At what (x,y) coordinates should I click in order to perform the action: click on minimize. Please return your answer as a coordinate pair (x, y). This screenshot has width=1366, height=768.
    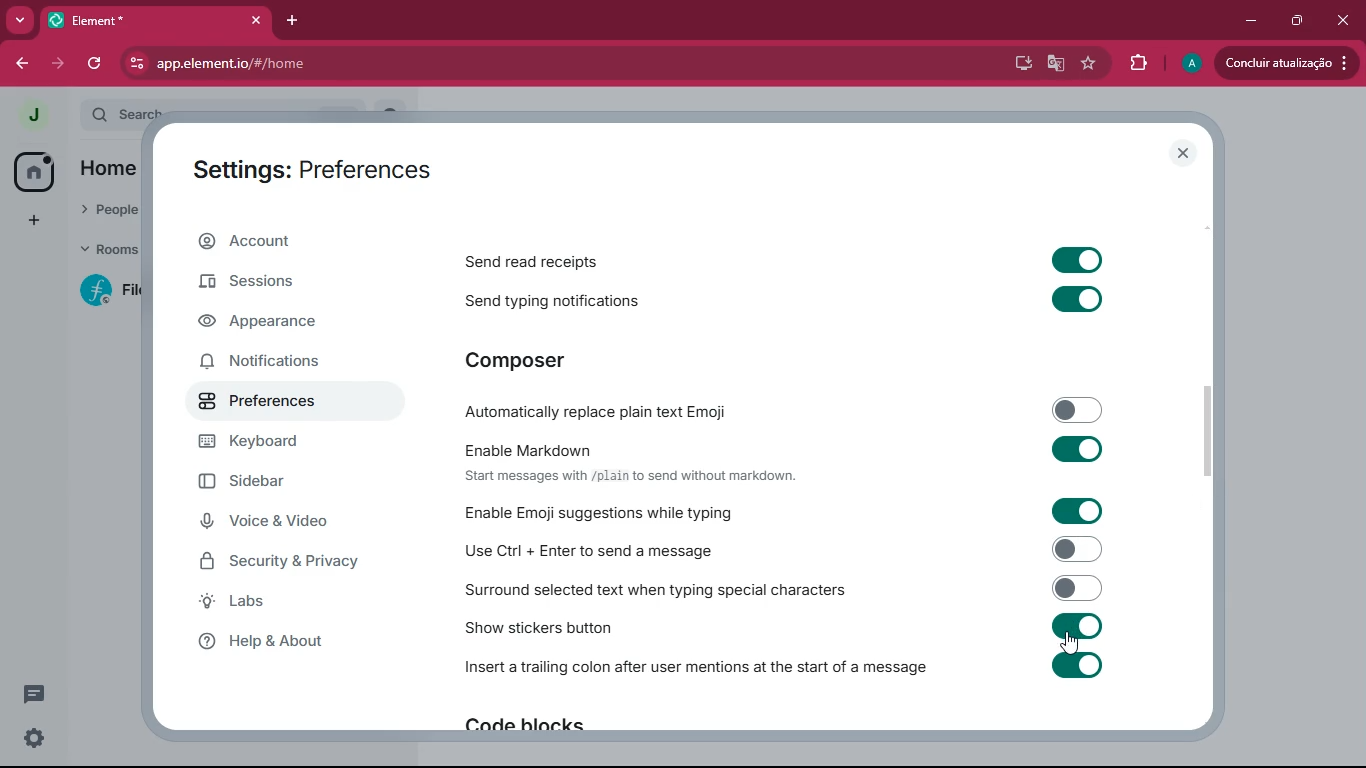
    Looking at the image, I should click on (1249, 19).